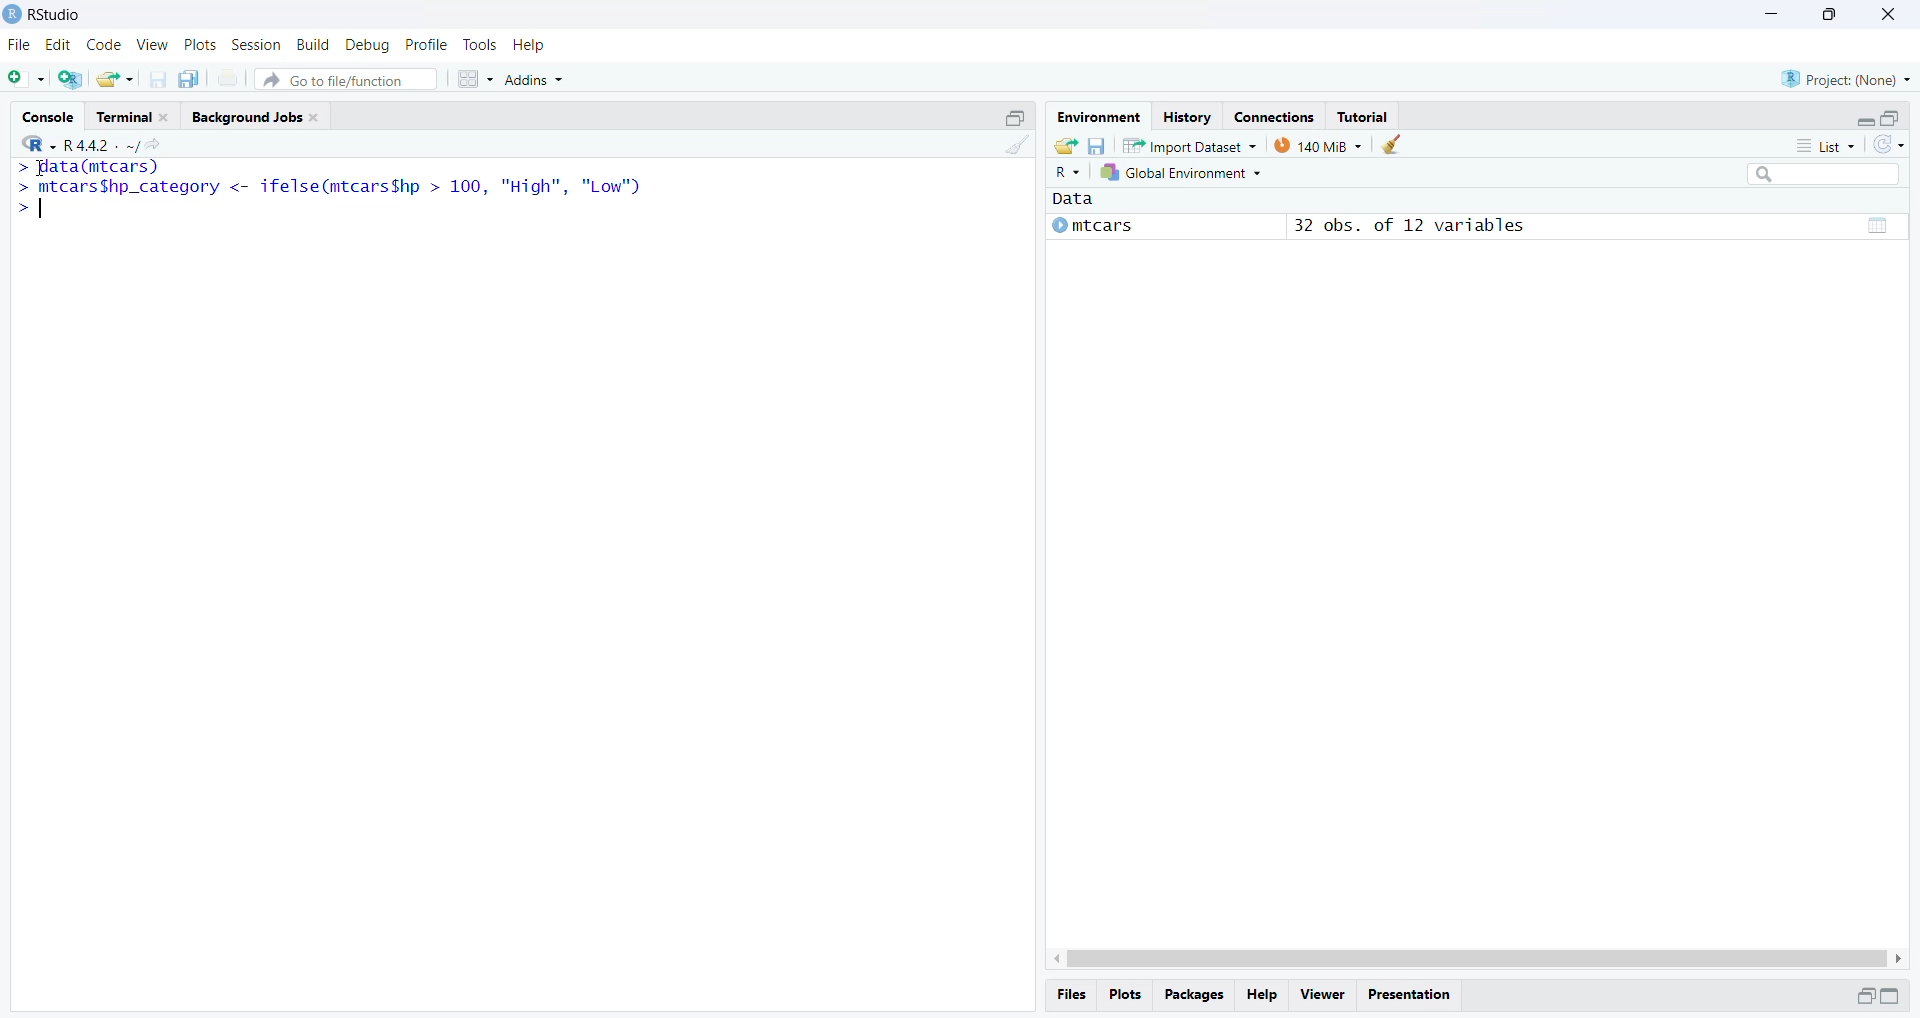 Image resolution: width=1920 pixels, height=1018 pixels. I want to click on Refresh the list of objects in the environment, so click(1890, 146).